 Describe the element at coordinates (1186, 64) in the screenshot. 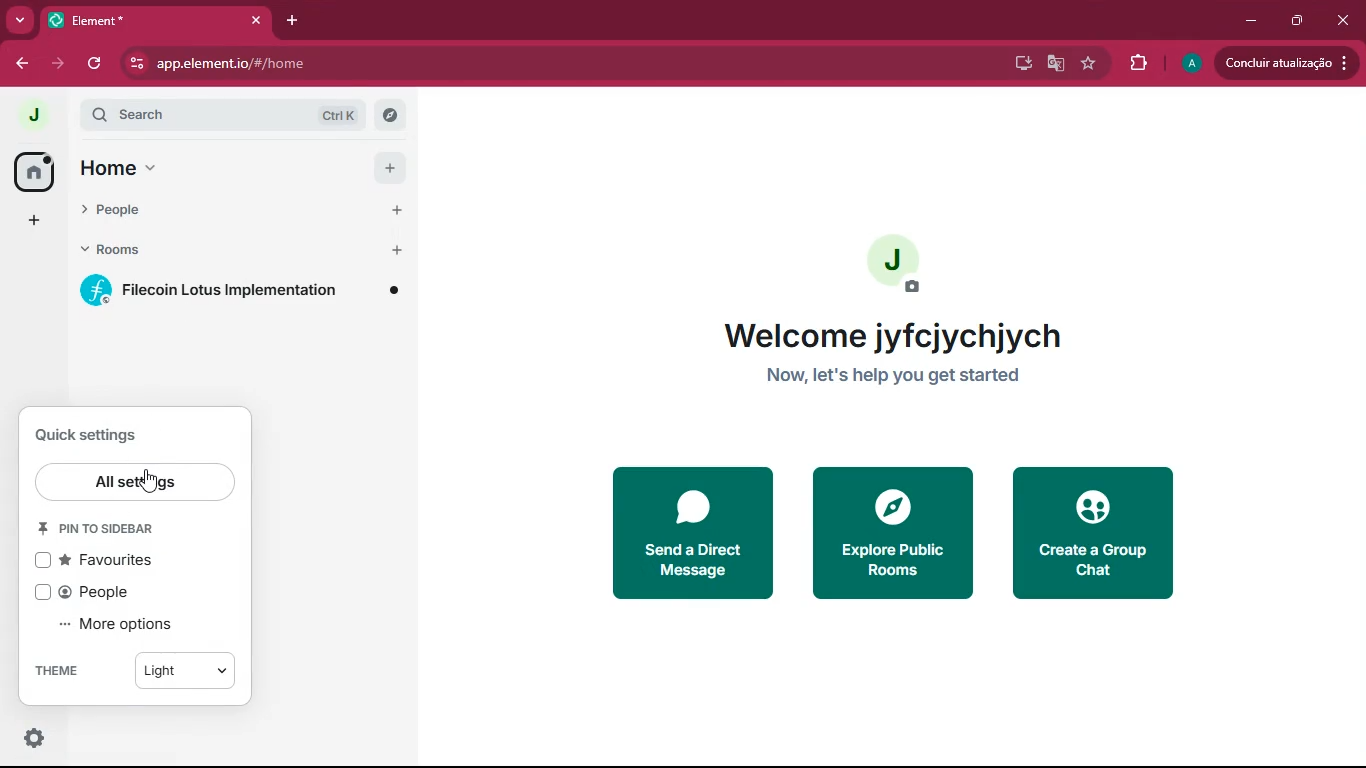

I see `profile ` at that location.